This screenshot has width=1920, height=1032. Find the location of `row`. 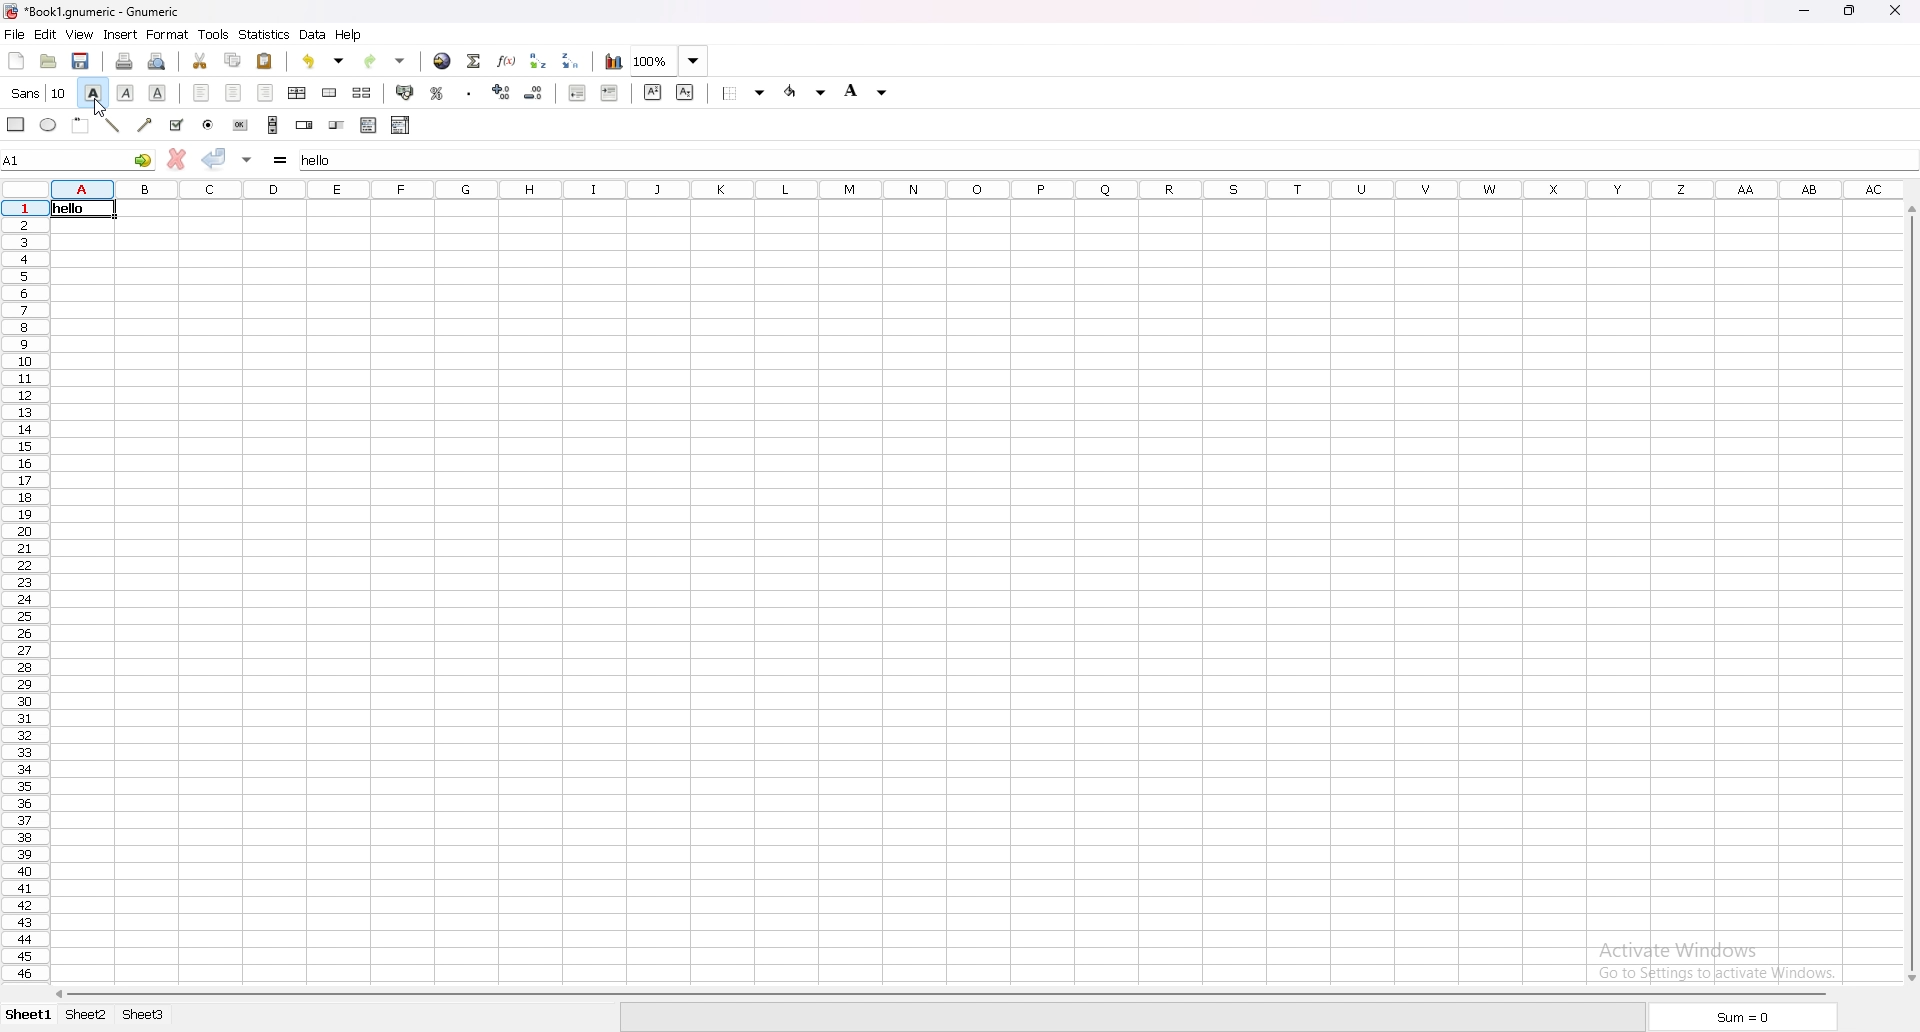

row is located at coordinates (24, 593).